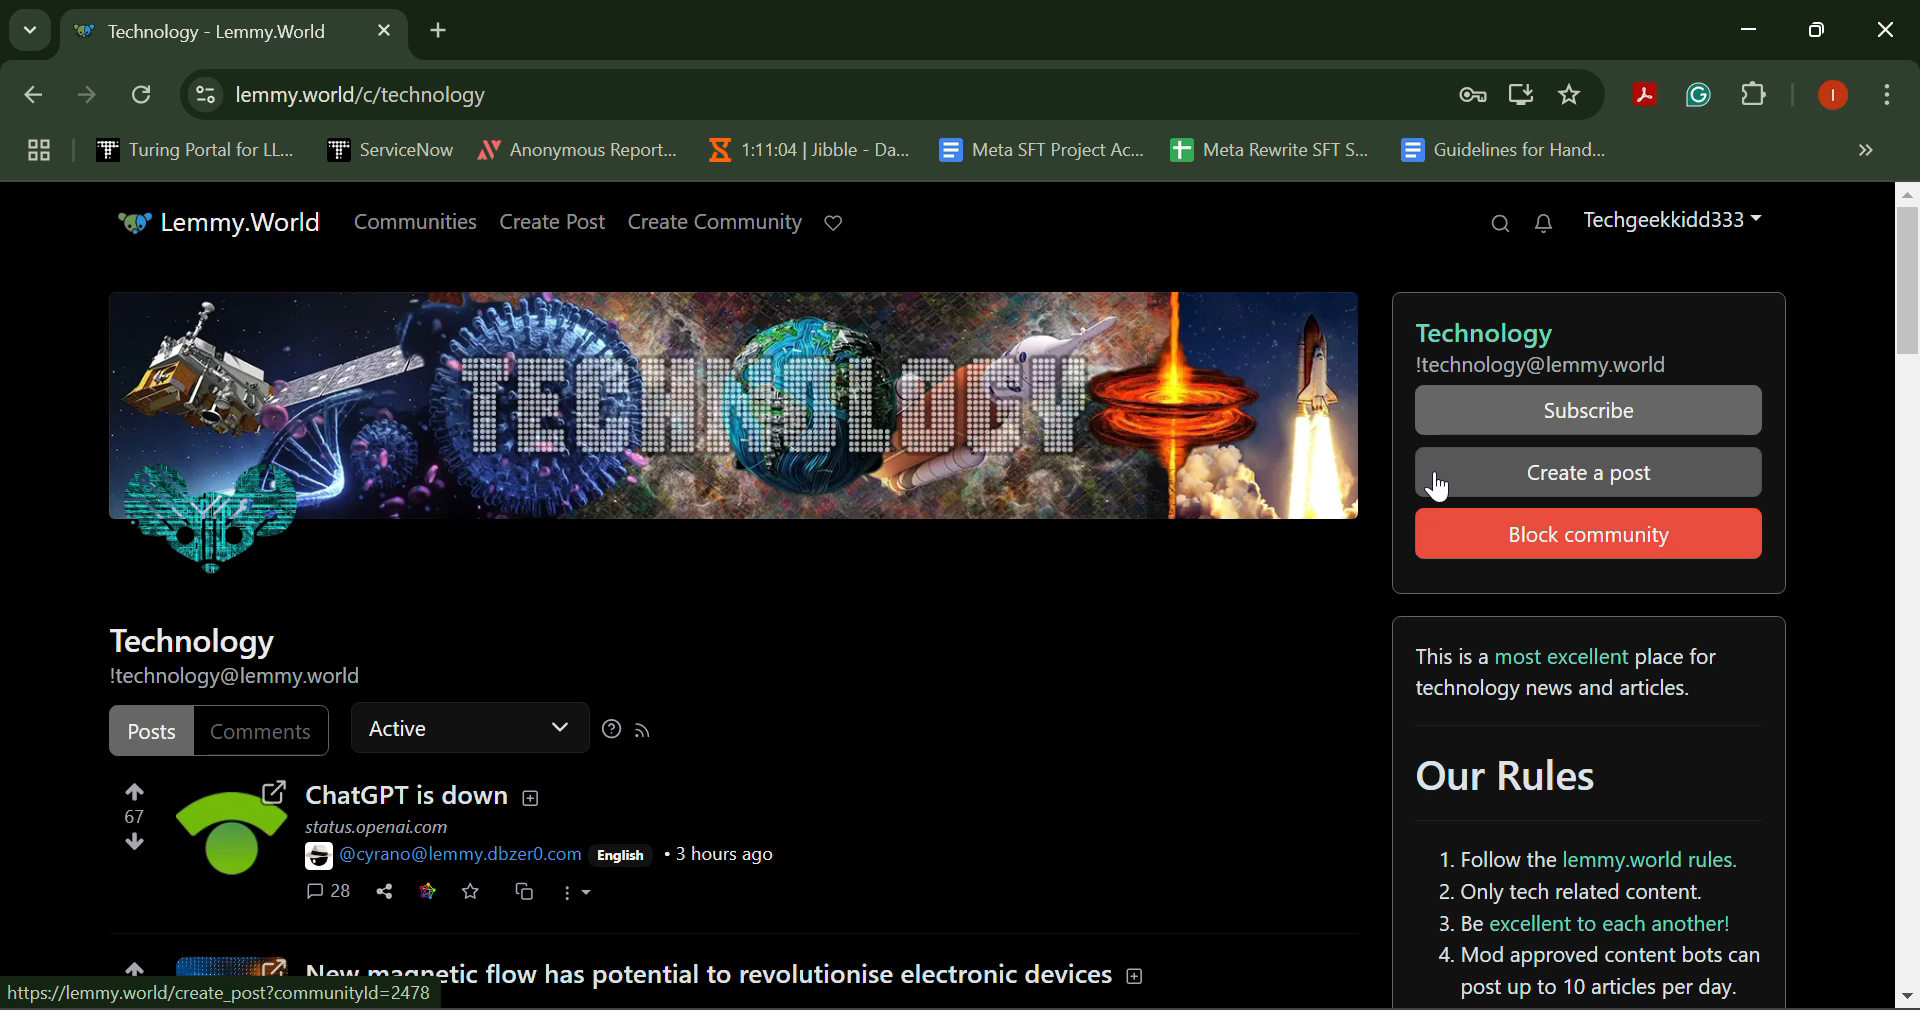 This screenshot has width=1920, height=1010. What do you see at coordinates (228, 830) in the screenshot?
I see `Post Media Preview` at bounding box center [228, 830].